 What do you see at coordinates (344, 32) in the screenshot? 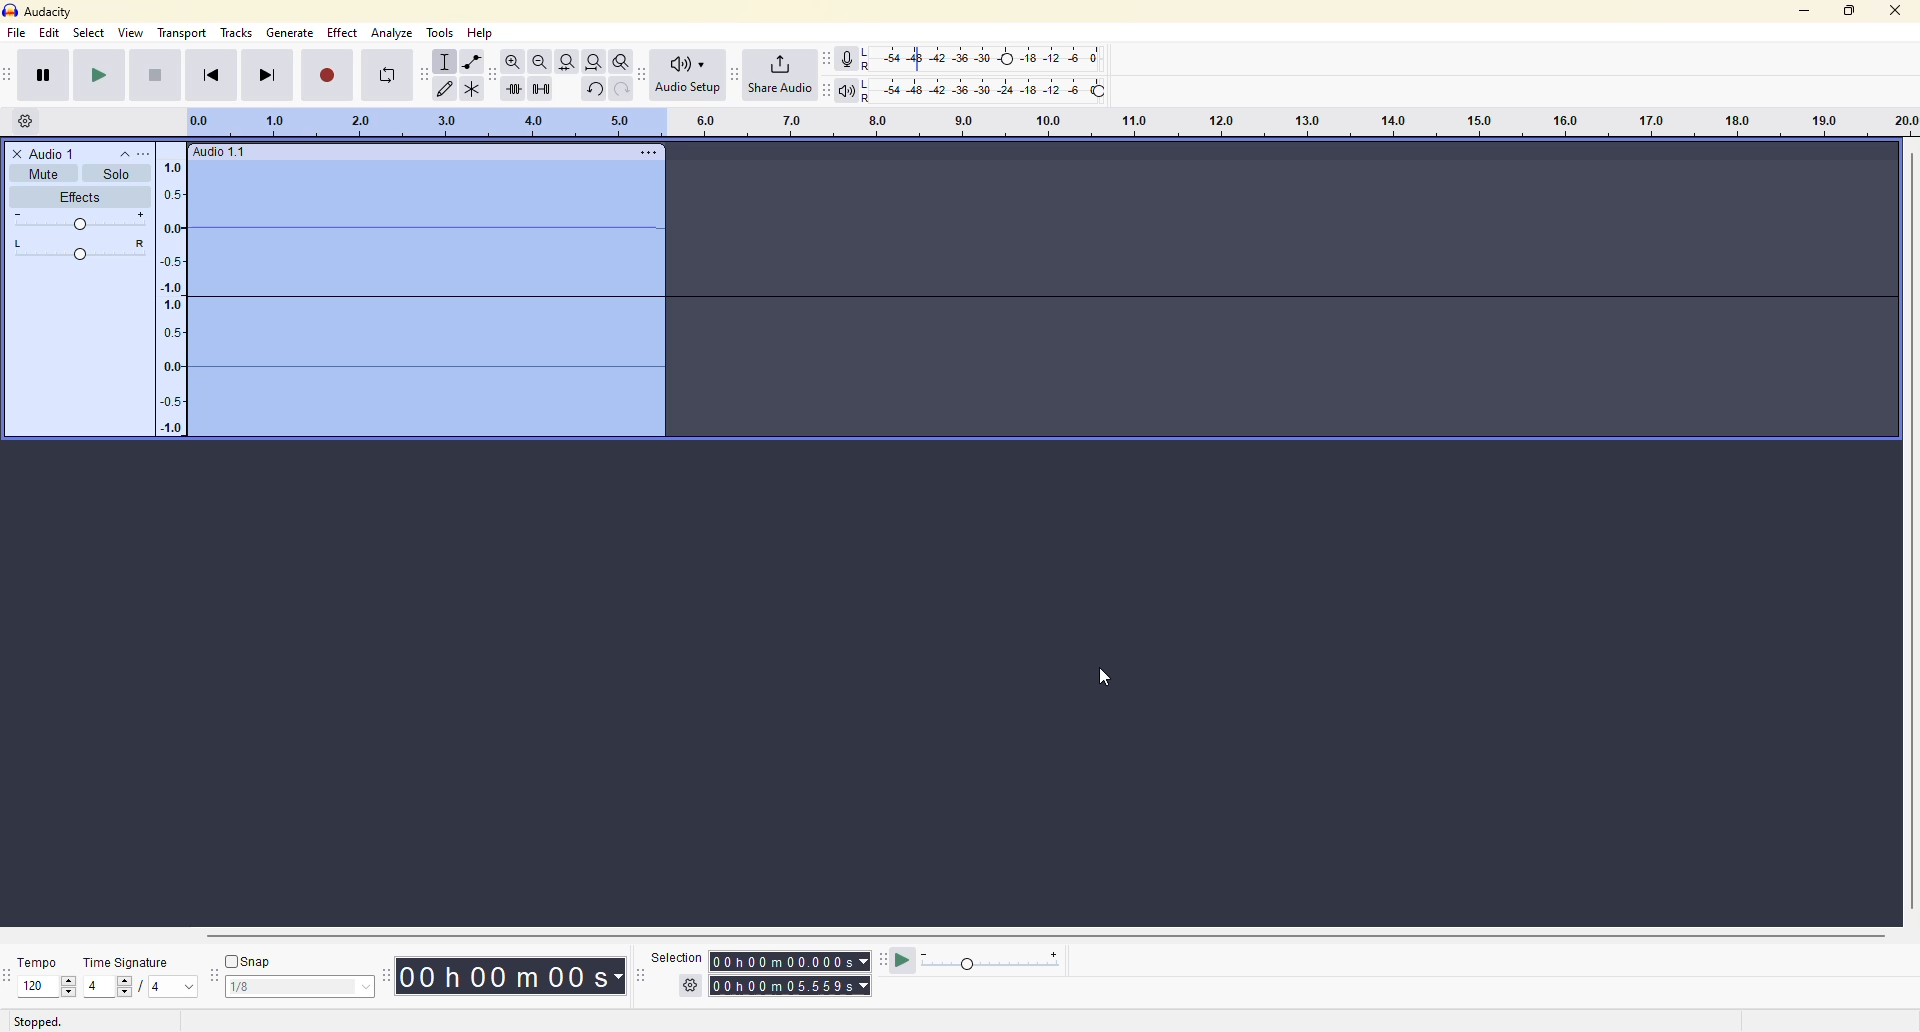
I see `effect` at bounding box center [344, 32].